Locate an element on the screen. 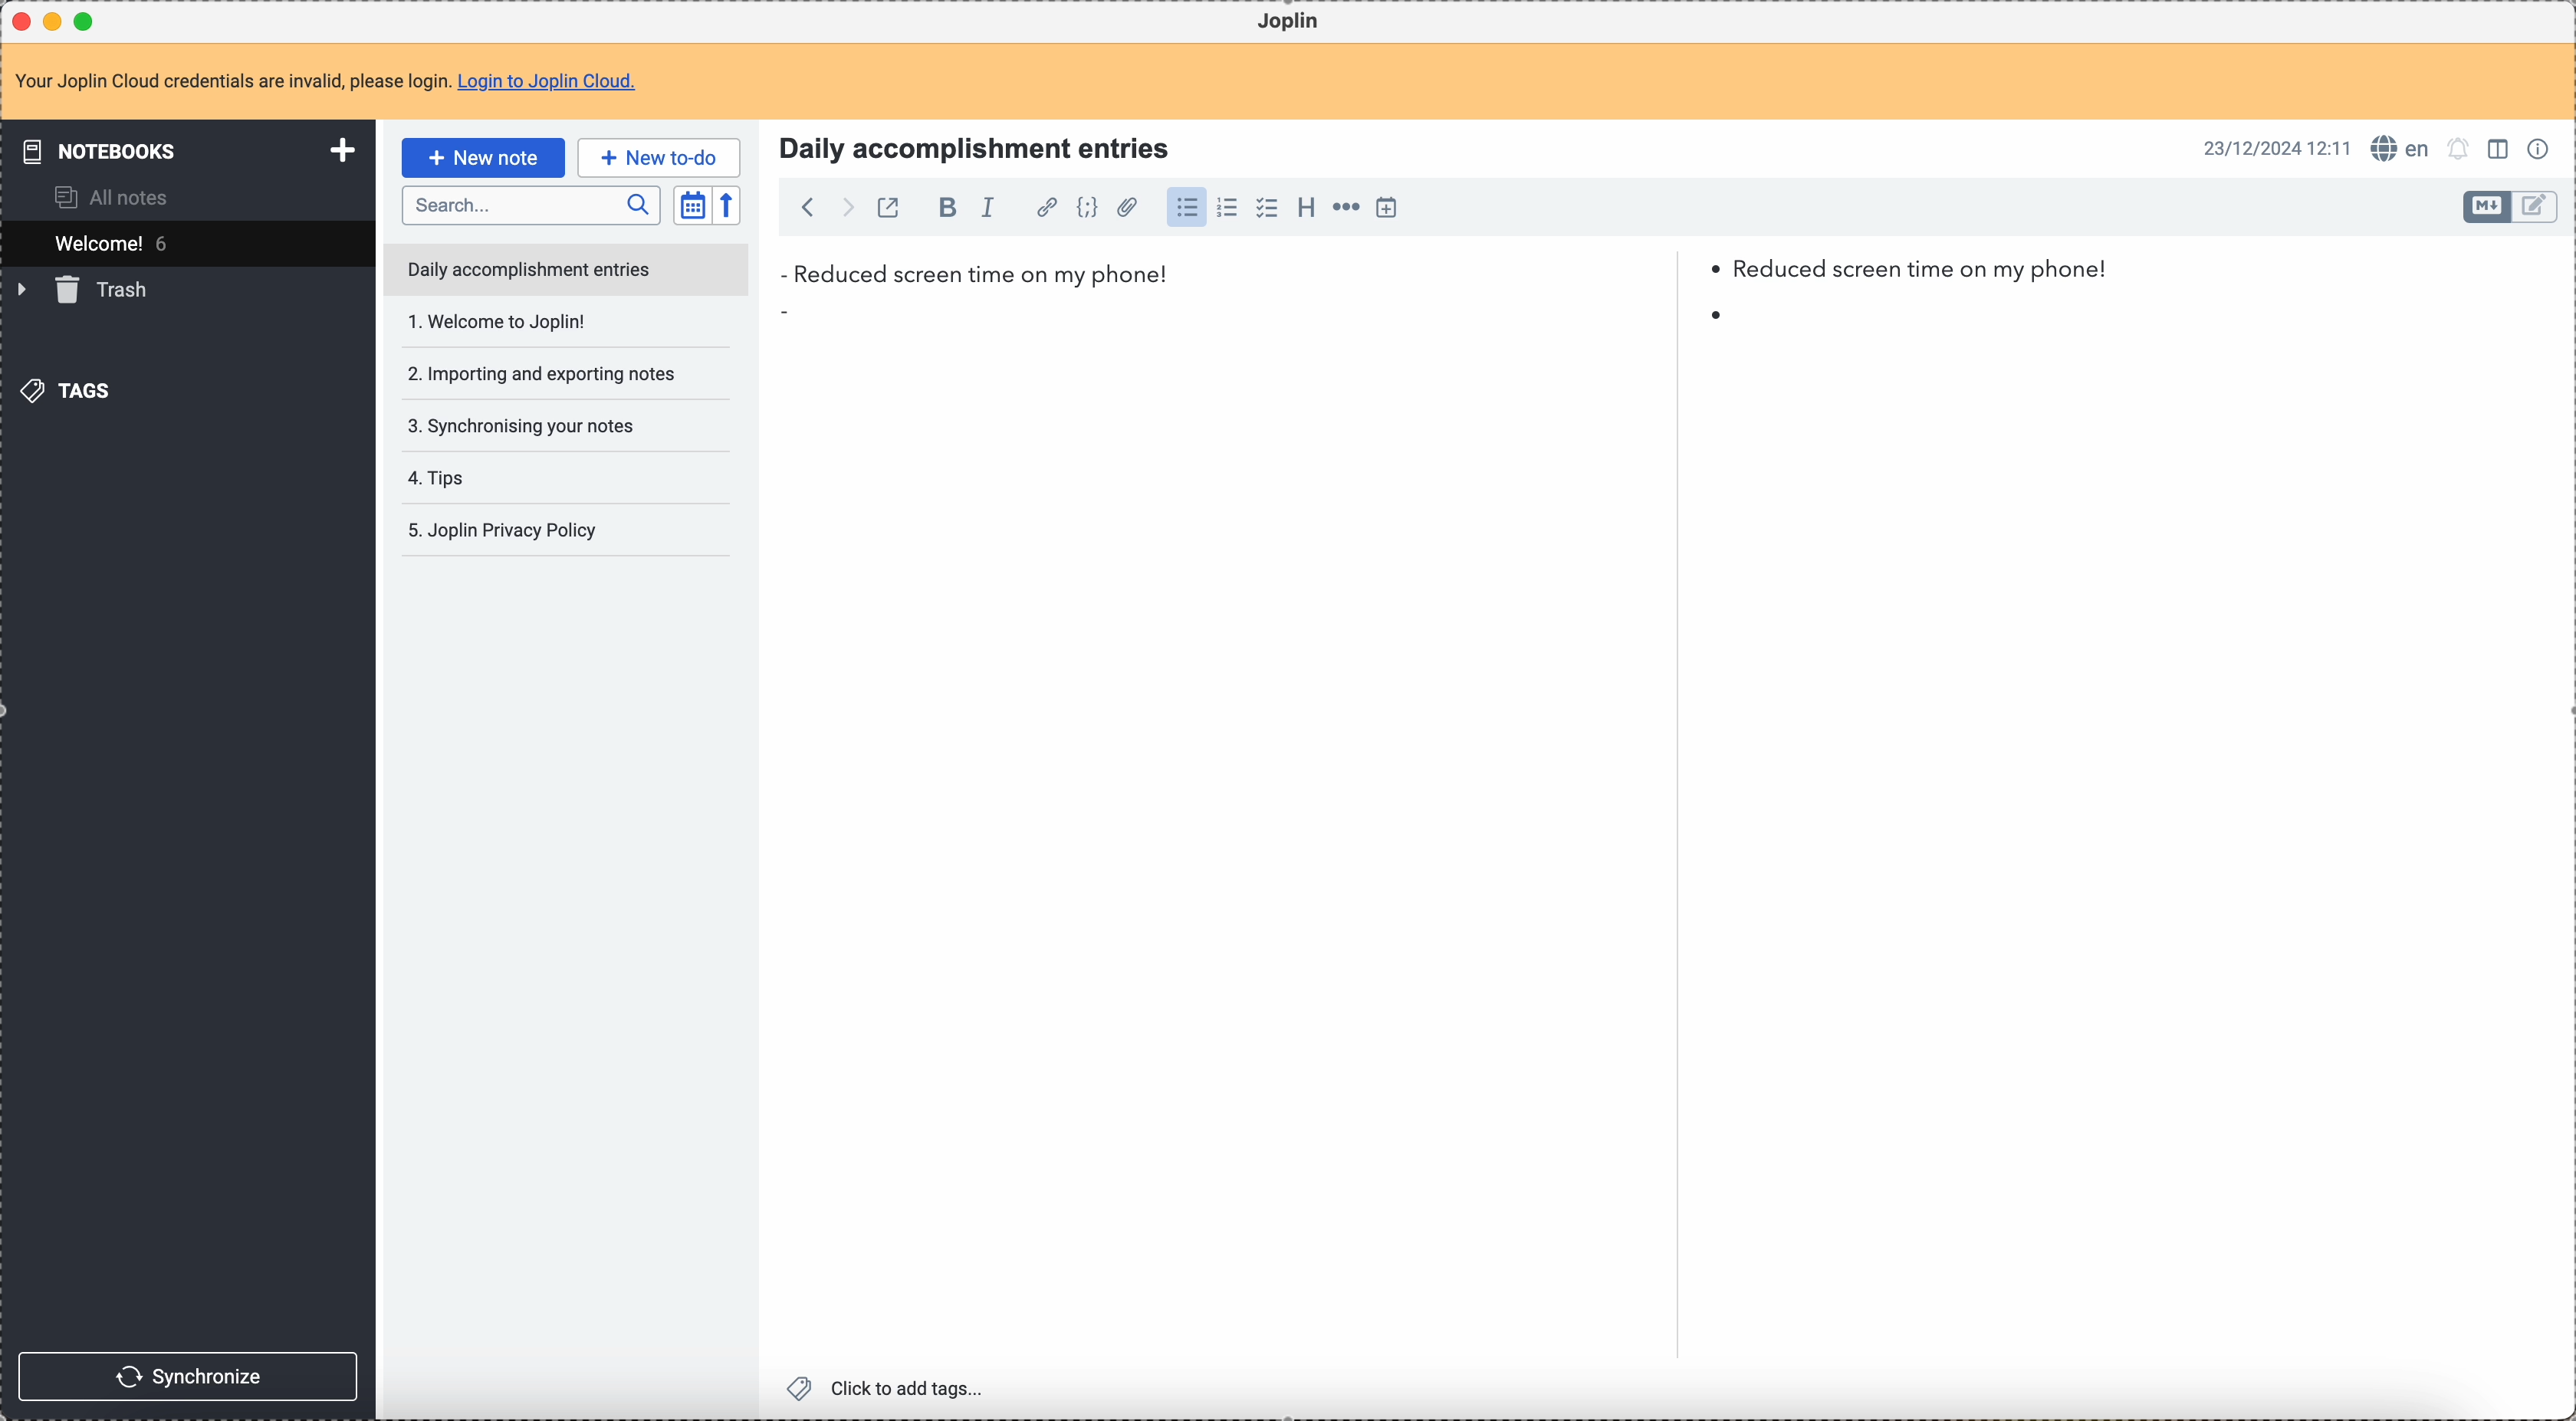 The image size is (2576, 1421). all notes is located at coordinates (103, 197).